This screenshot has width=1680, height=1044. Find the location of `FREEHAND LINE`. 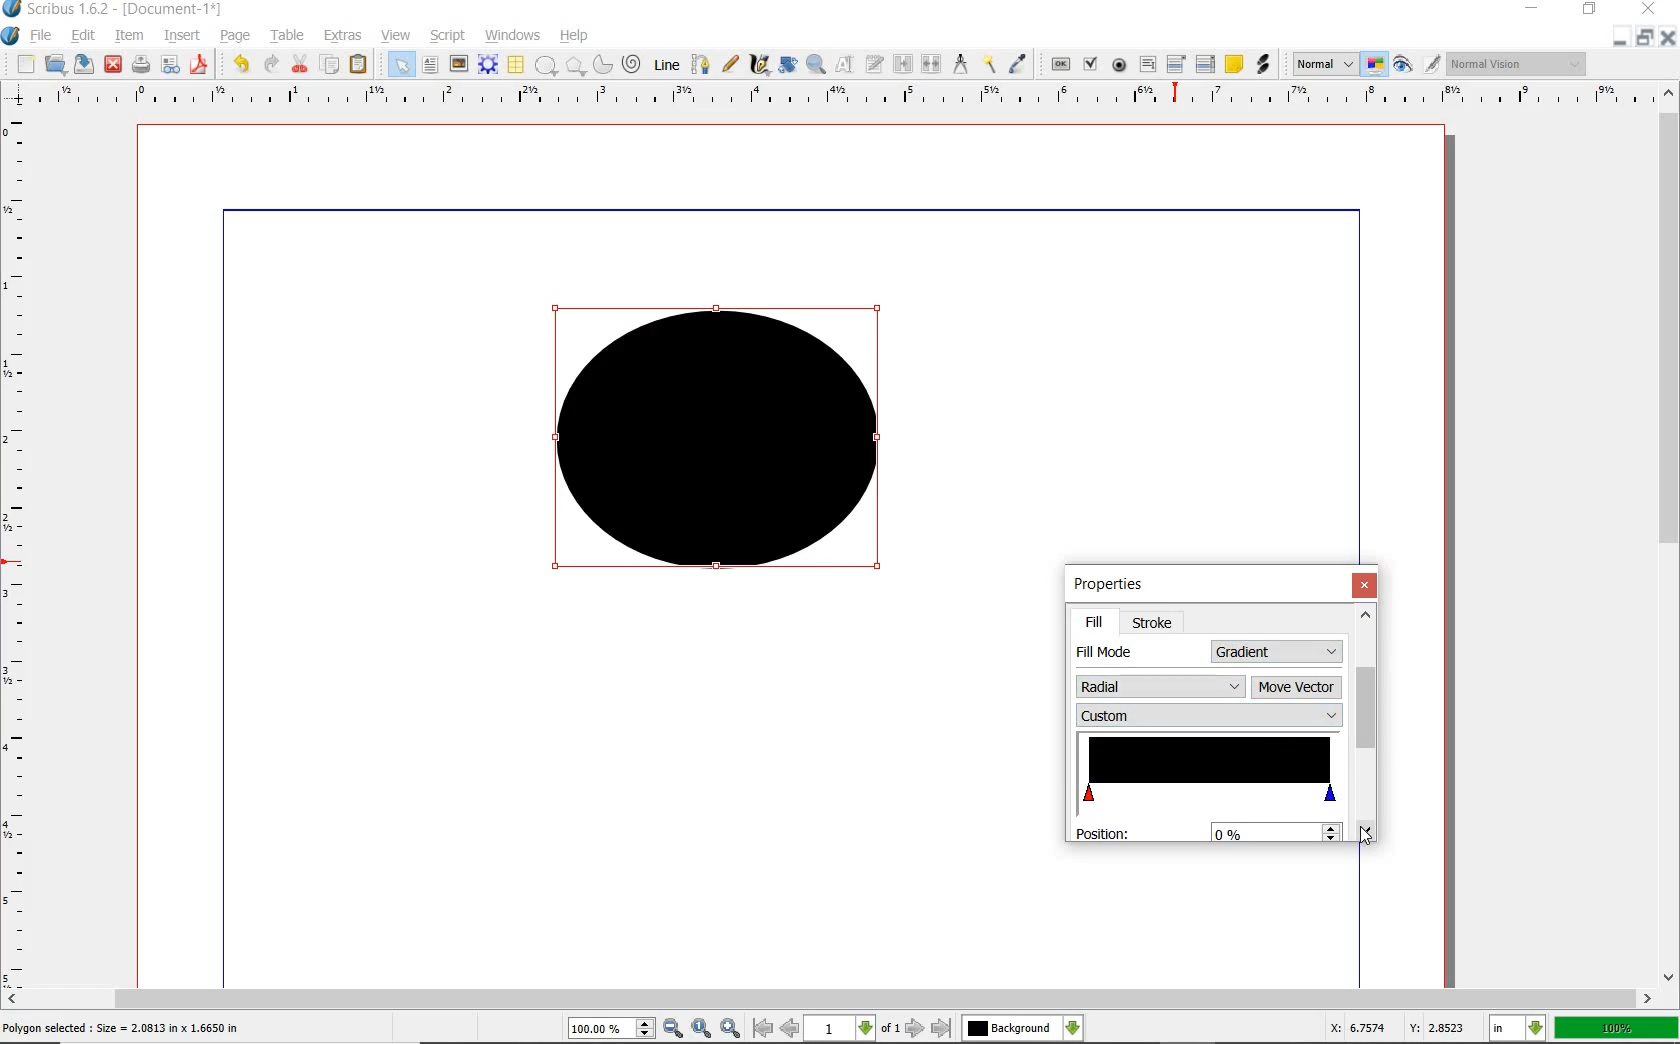

FREEHAND LINE is located at coordinates (731, 62).